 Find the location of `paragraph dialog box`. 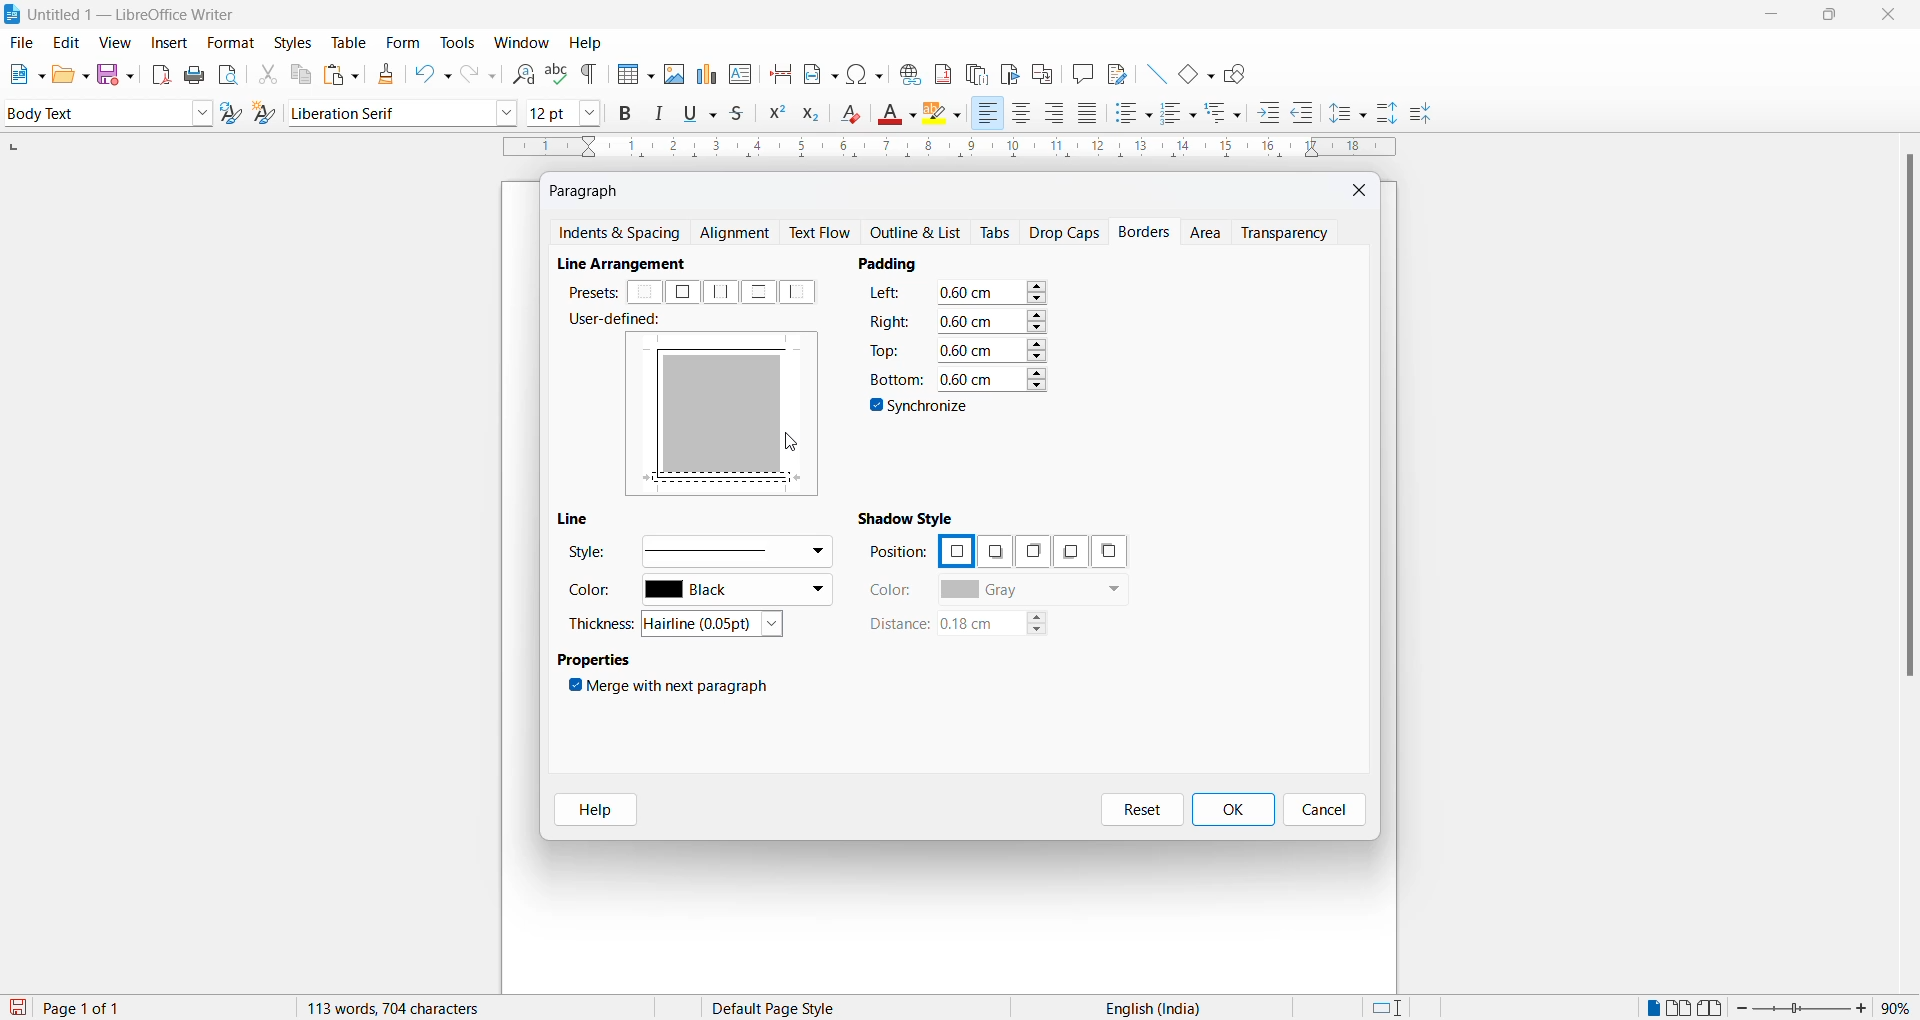

paragraph dialog box is located at coordinates (589, 190).